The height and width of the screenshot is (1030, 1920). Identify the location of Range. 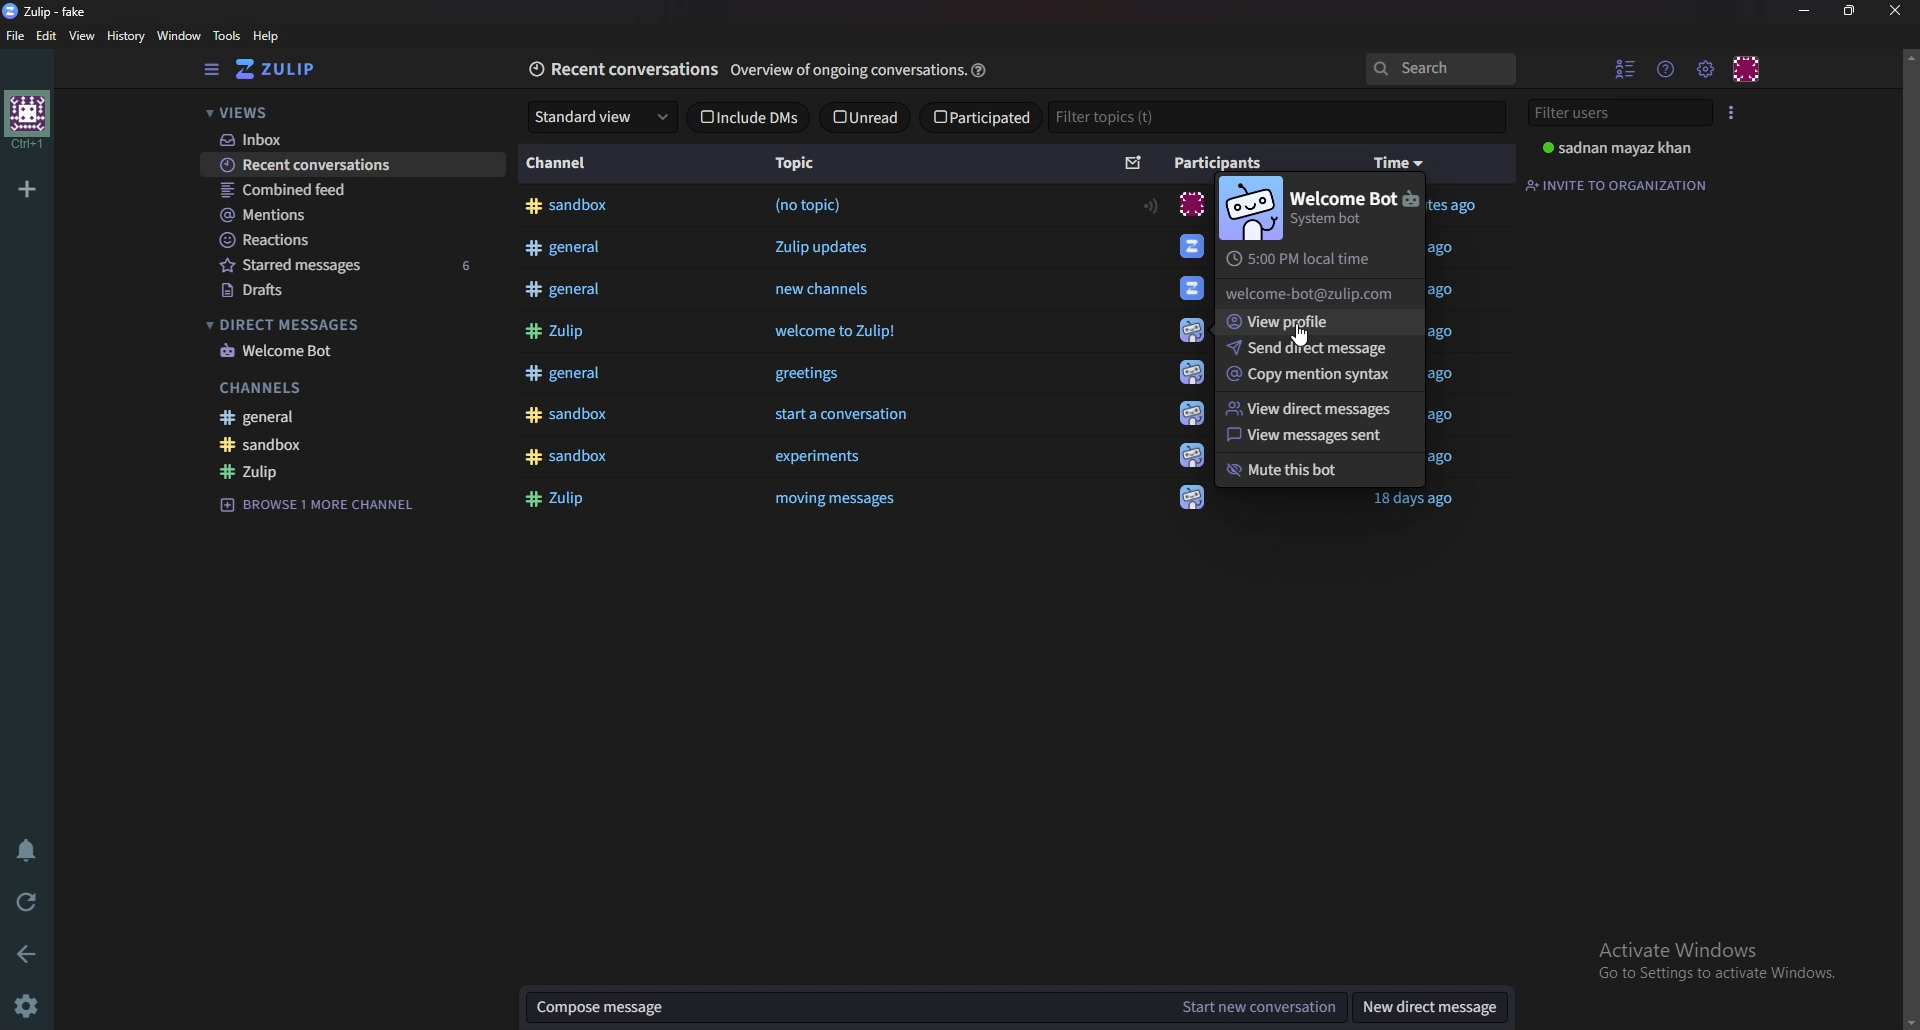
(1149, 205).